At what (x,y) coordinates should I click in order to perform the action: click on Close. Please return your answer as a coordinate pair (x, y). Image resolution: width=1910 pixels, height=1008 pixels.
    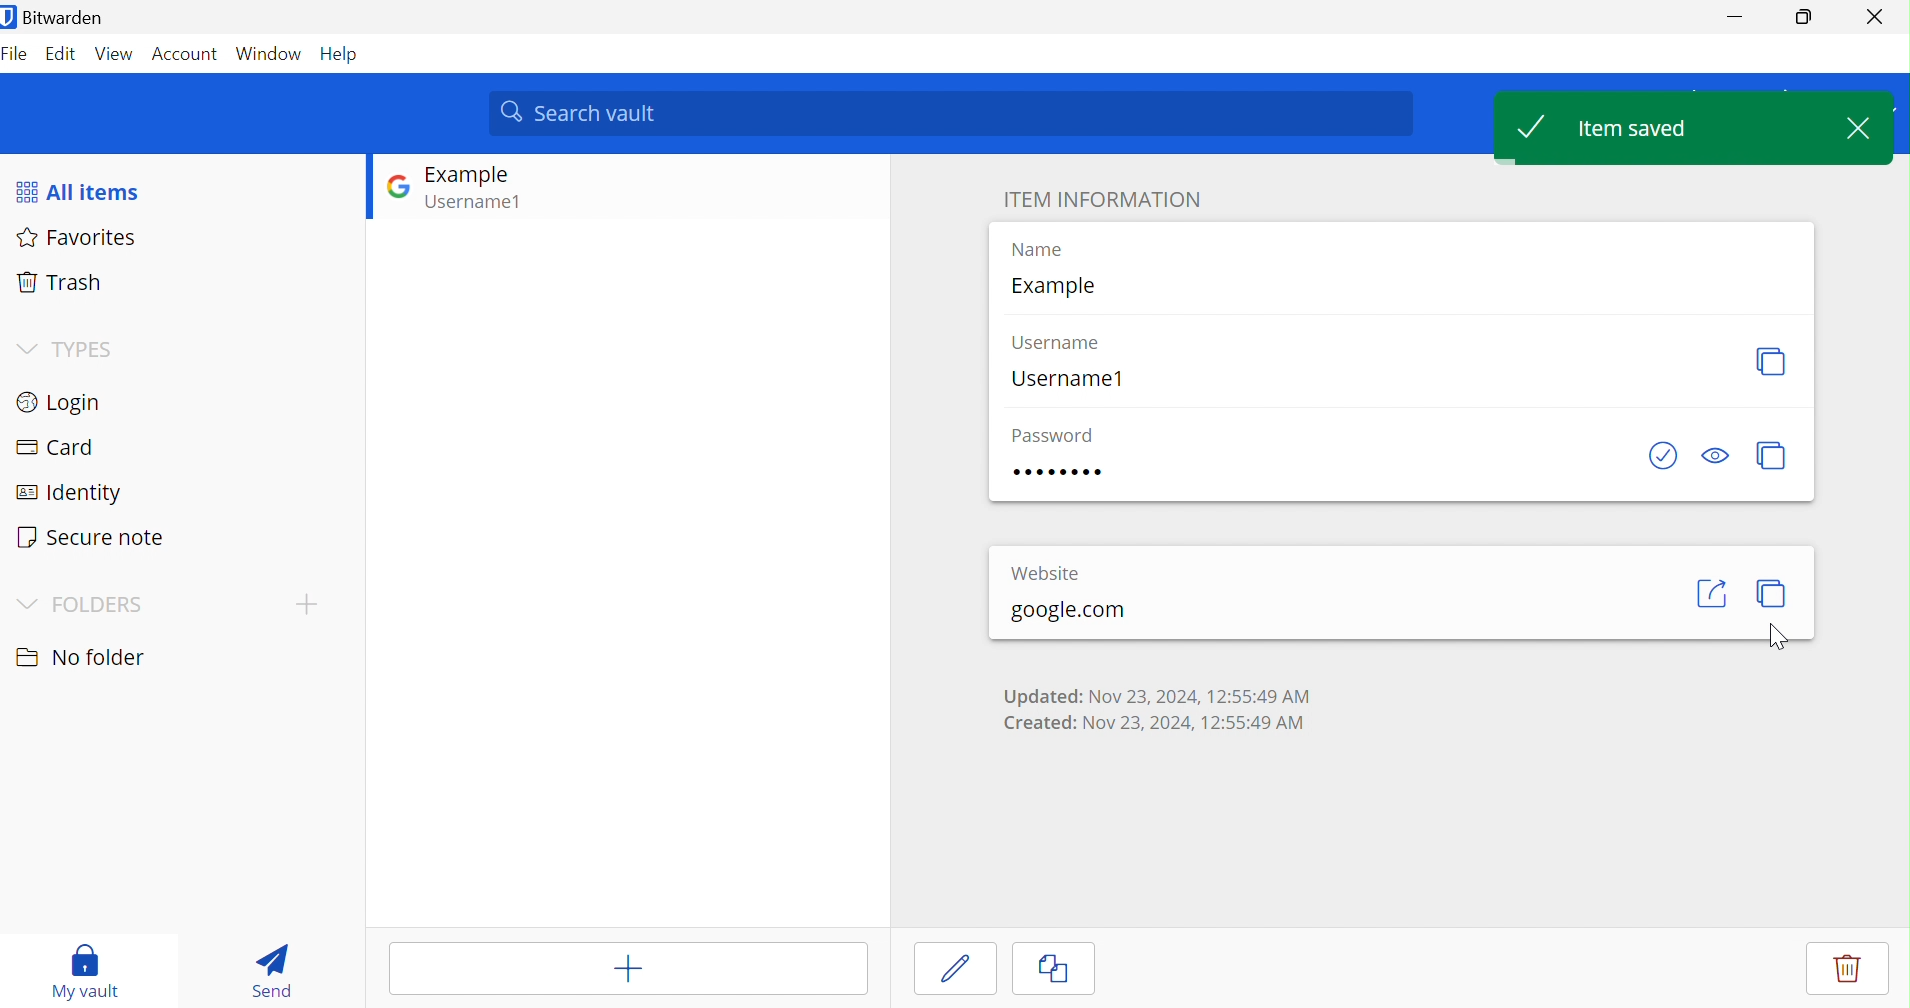
    Looking at the image, I should click on (1874, 14).